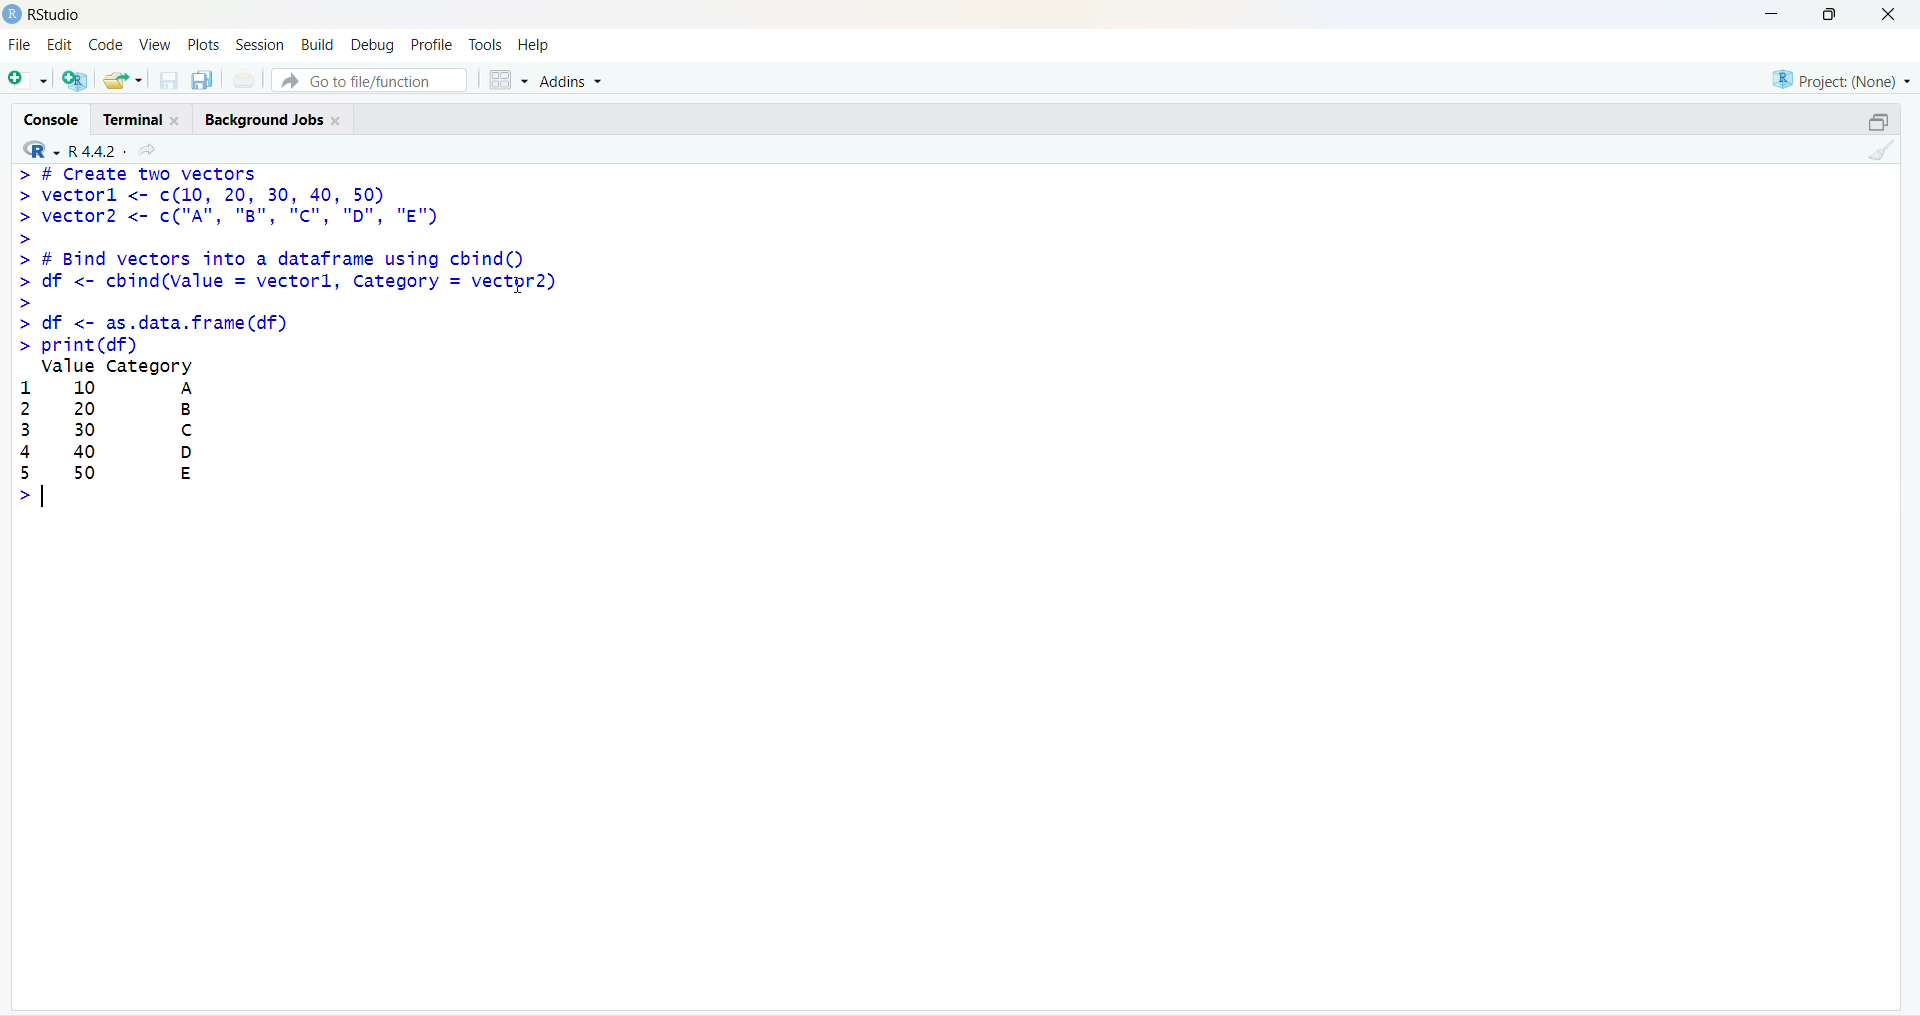 This screenshot has height=1016, width=1920. What do you see at coordinates (76, 80) in the screenshot?
I see `Create project` at bounding box center [76, 80].